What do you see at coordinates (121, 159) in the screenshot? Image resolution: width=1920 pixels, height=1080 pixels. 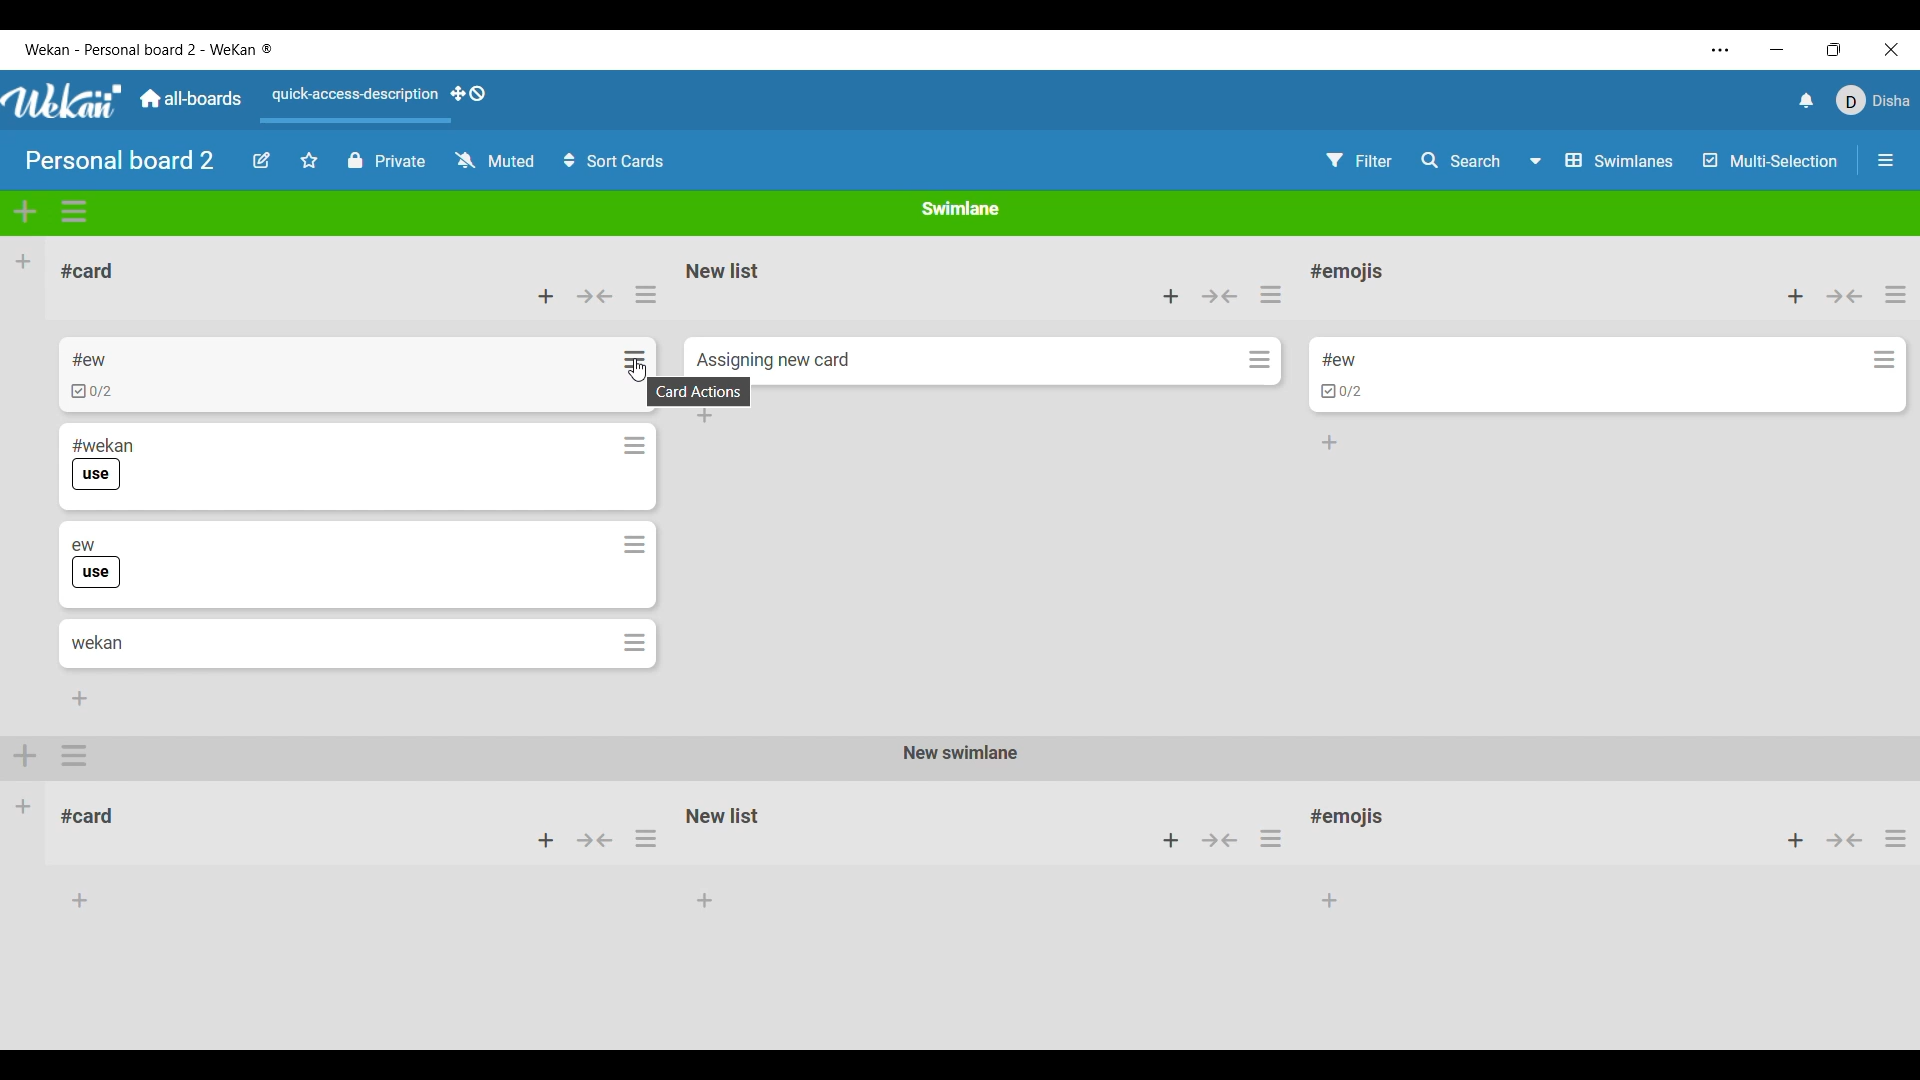 I see `Board title` at bounding box center [121, 159].